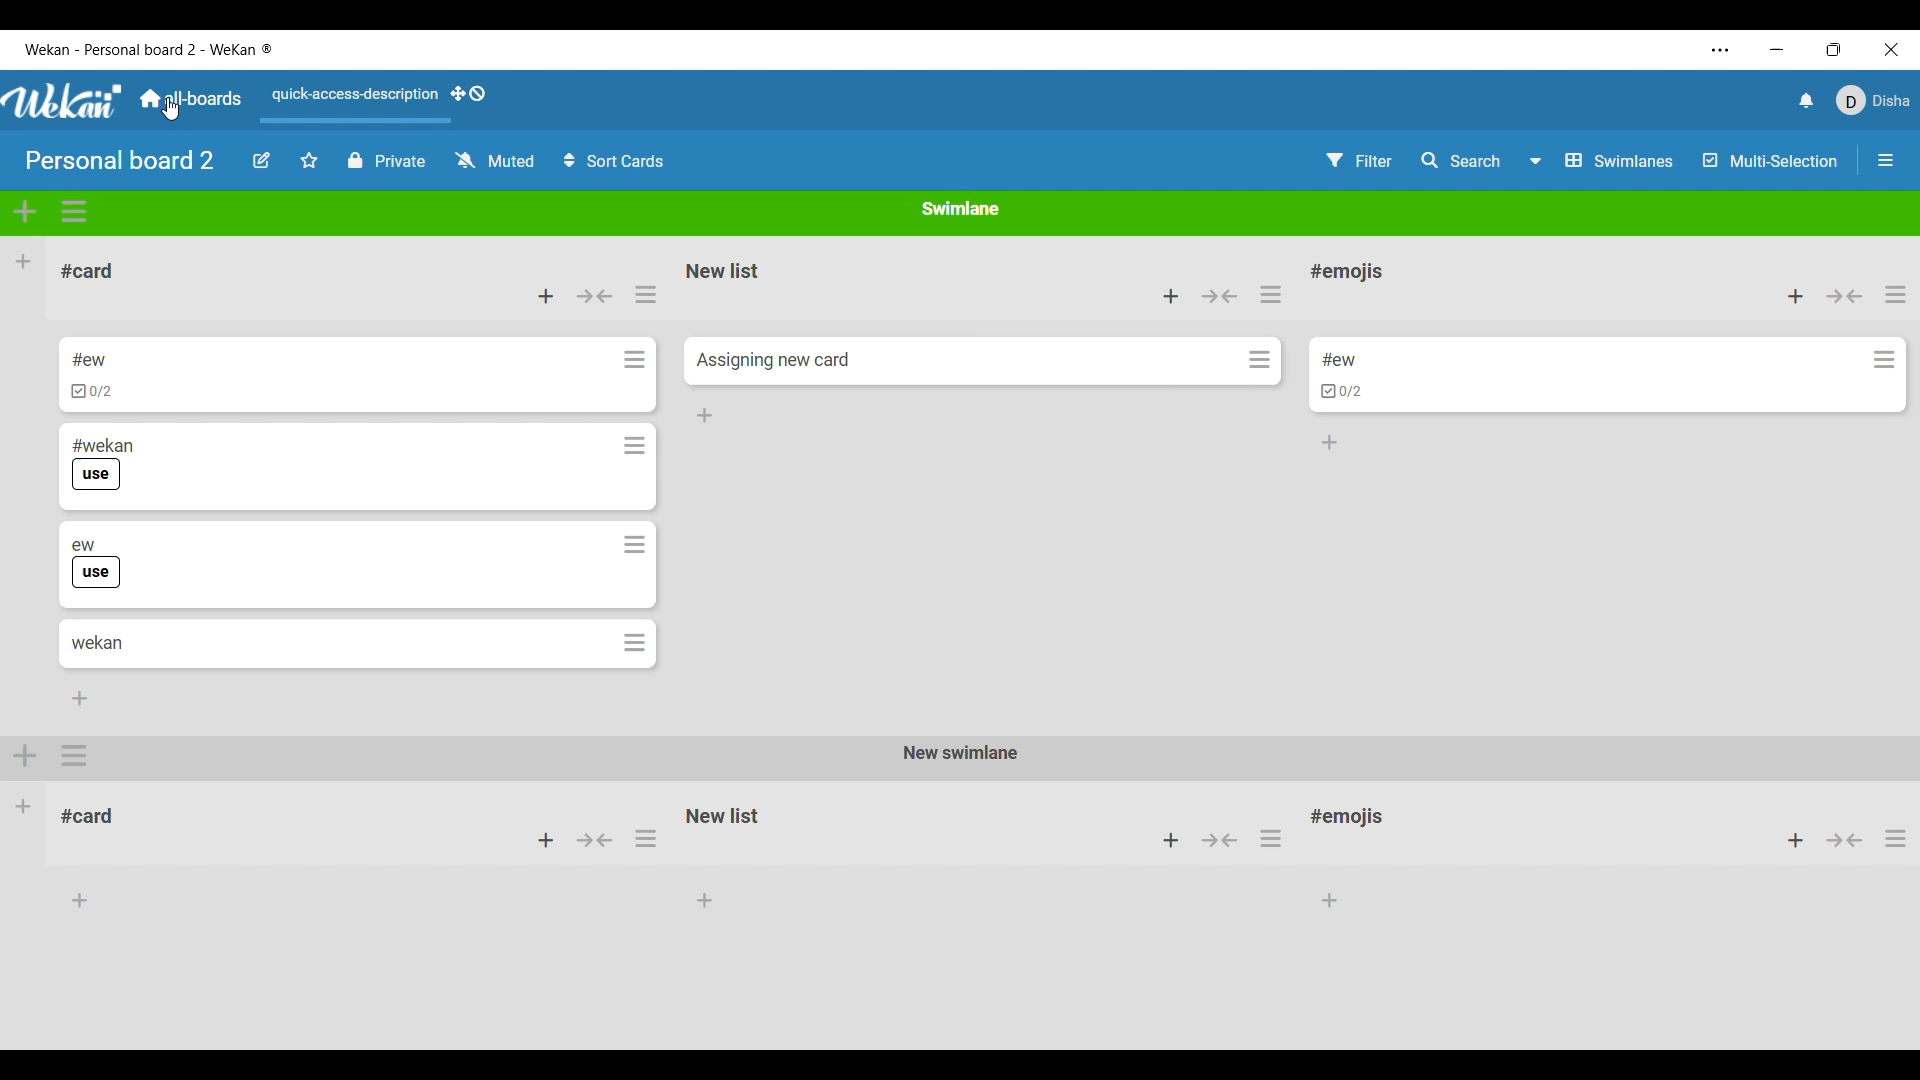  I want to click on Add swimlane, so click(26, 212).